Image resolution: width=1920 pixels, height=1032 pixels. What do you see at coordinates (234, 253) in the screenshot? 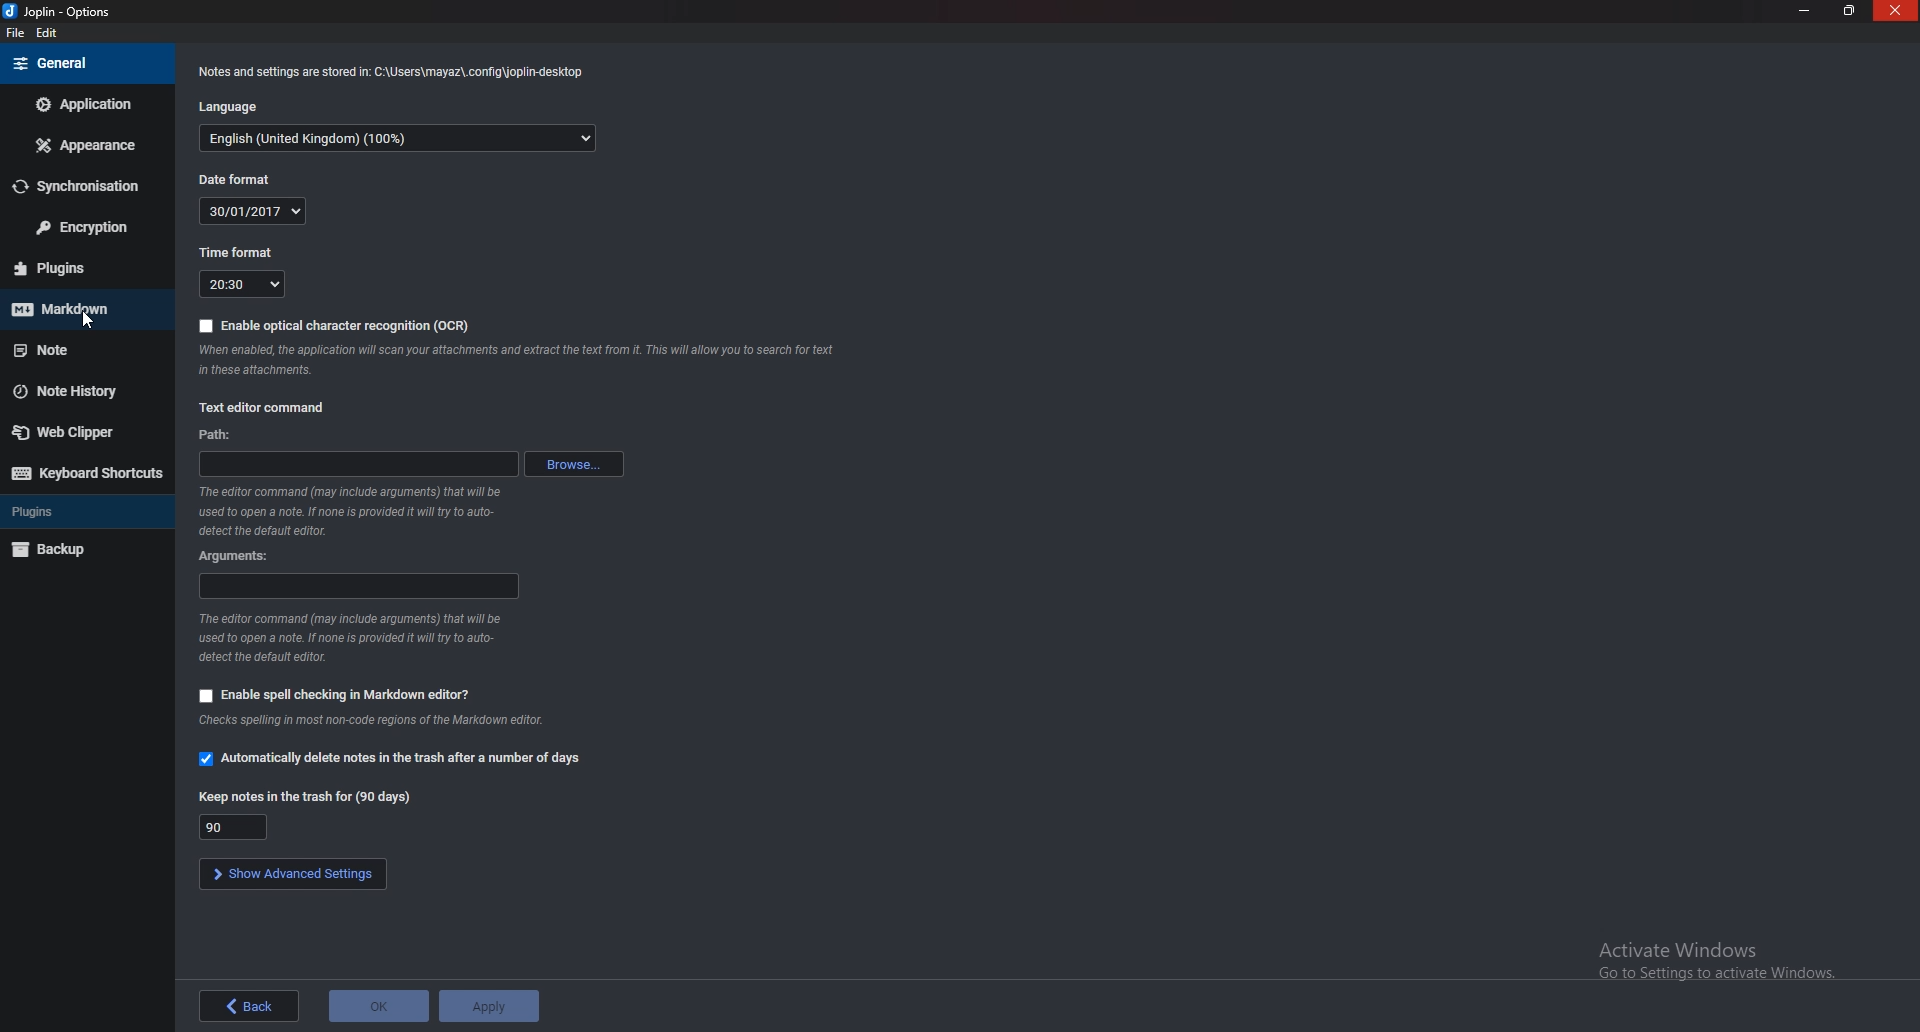
I see `Time format` at bounding box center [234, 253].